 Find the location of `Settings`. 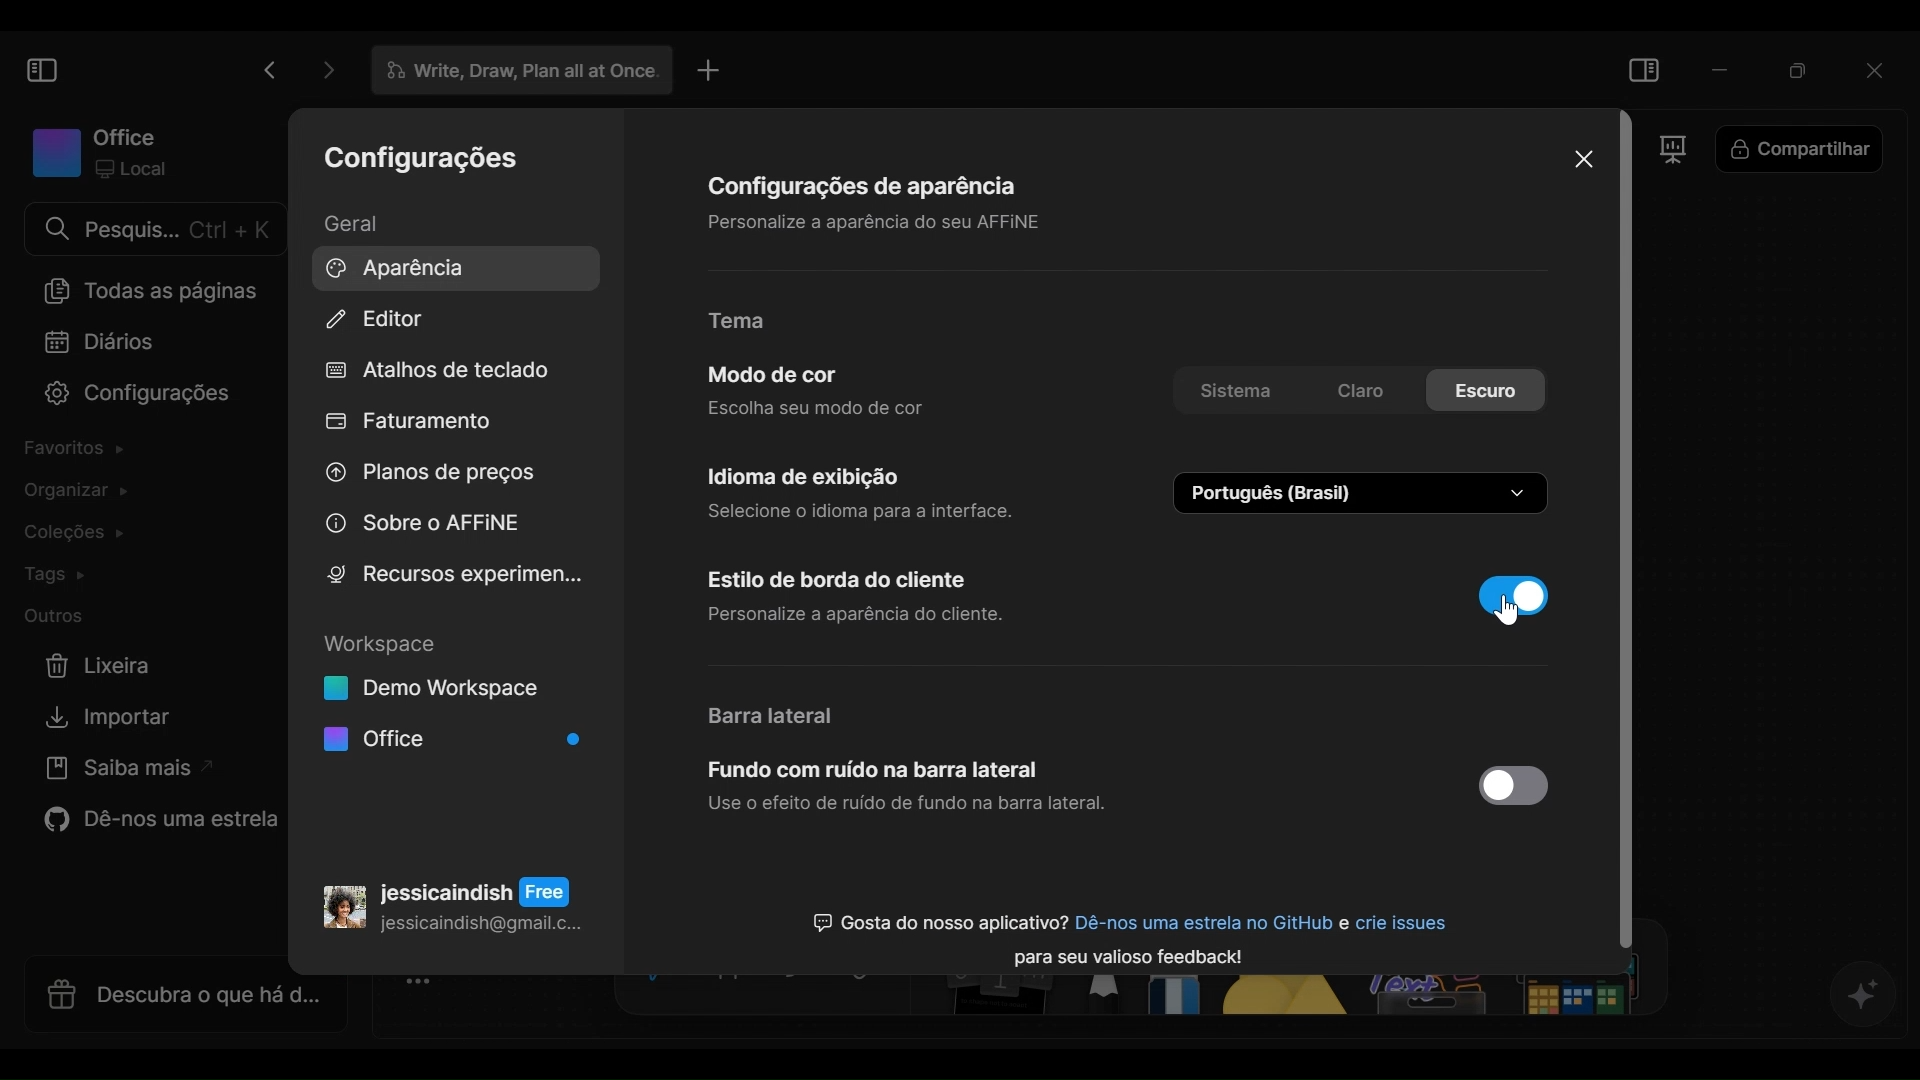

Settings is located at coordinates (422, 161).